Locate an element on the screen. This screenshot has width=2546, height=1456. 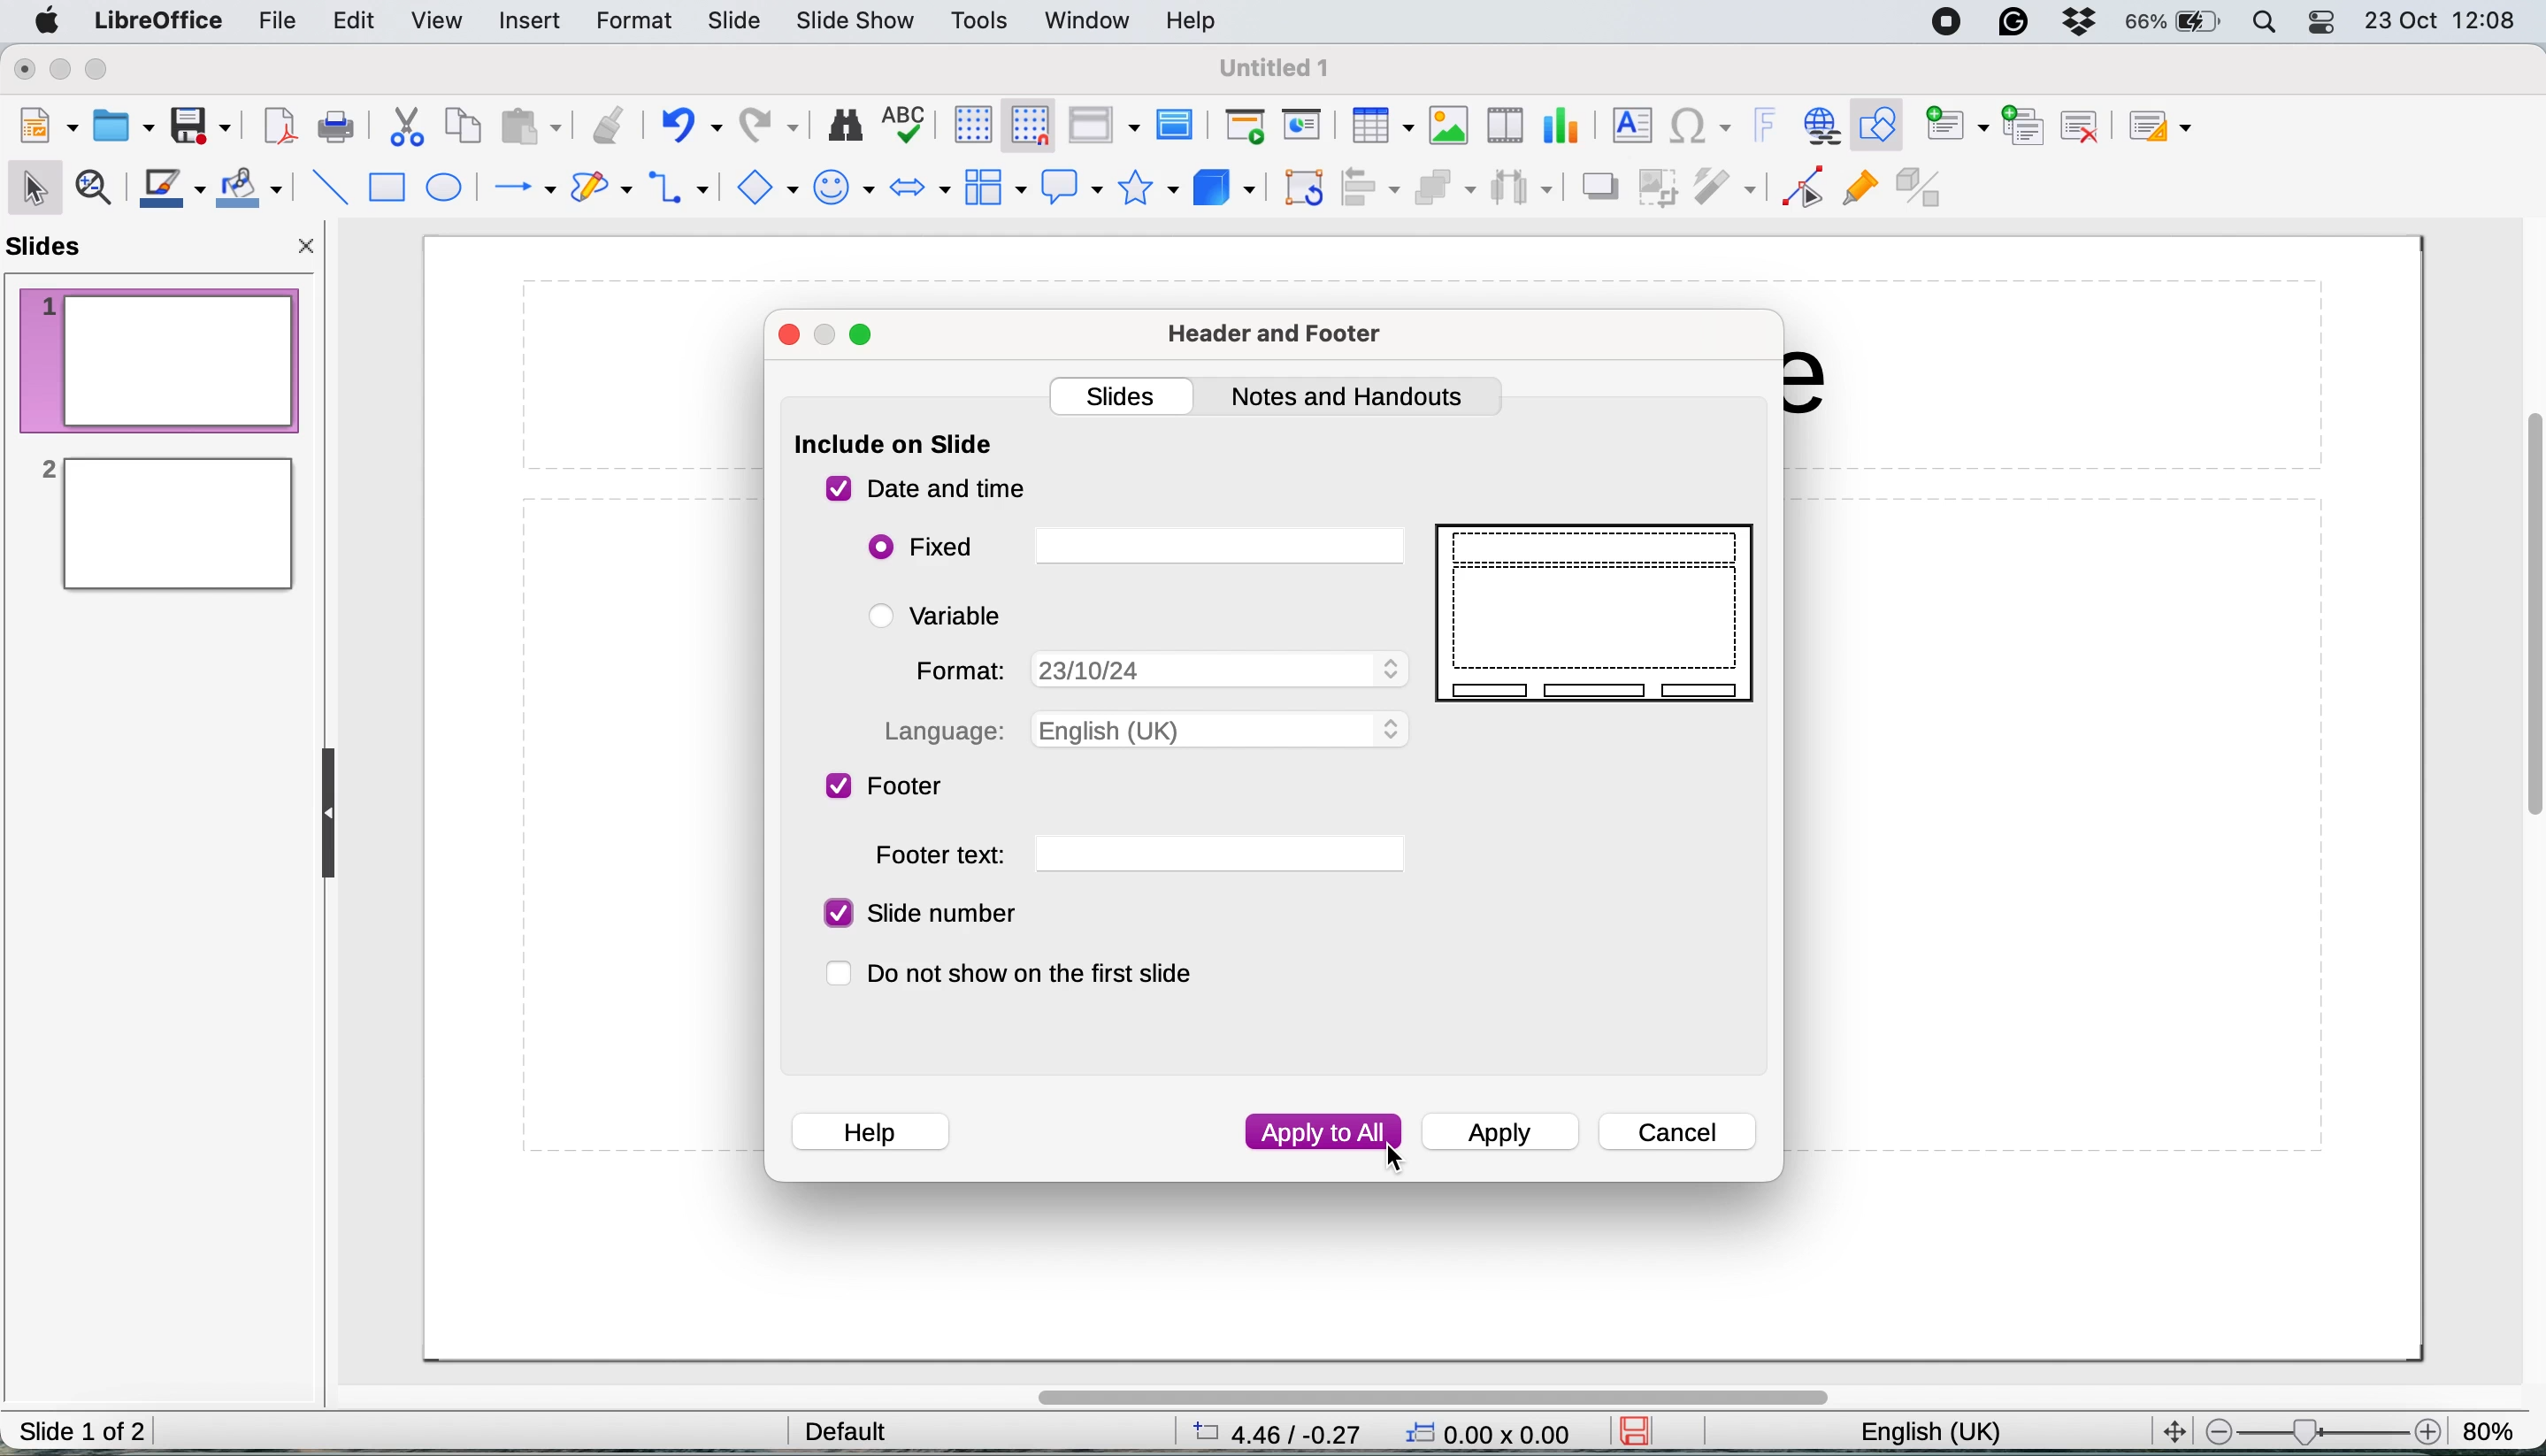
grammarly is located at coordinates (2017, 24).